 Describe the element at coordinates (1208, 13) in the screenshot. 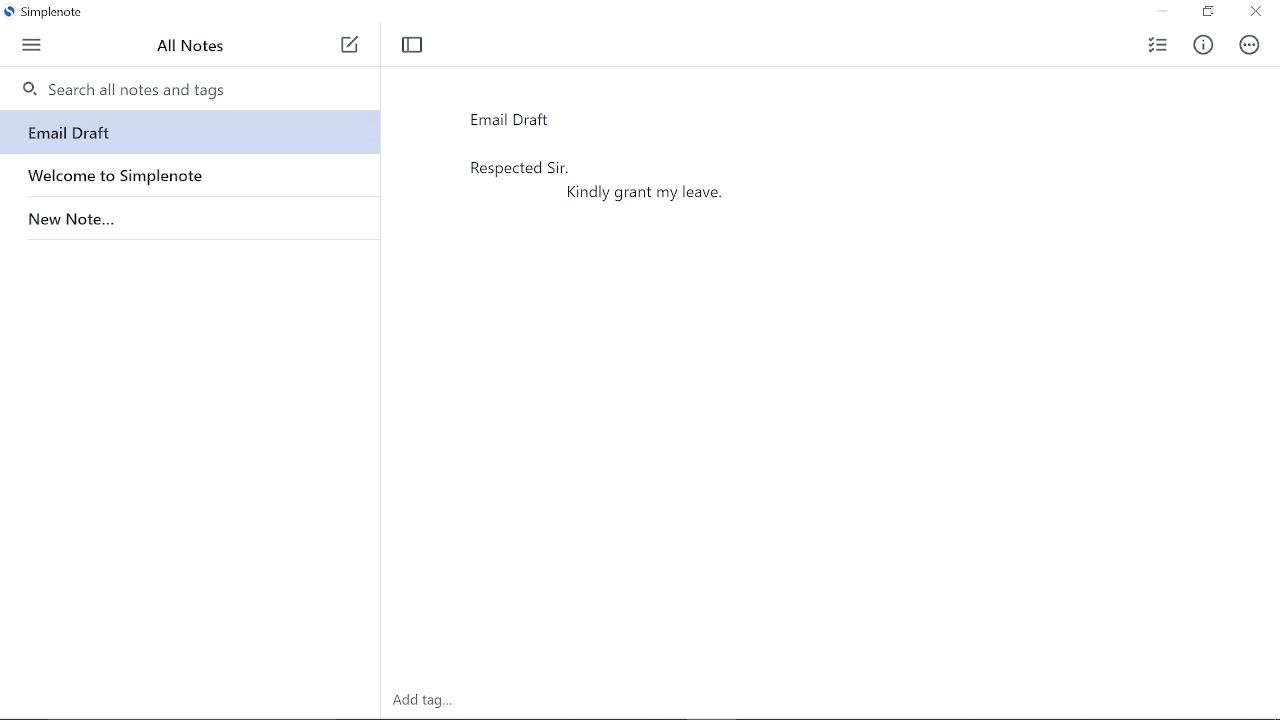

I see `Restore down` at that location.